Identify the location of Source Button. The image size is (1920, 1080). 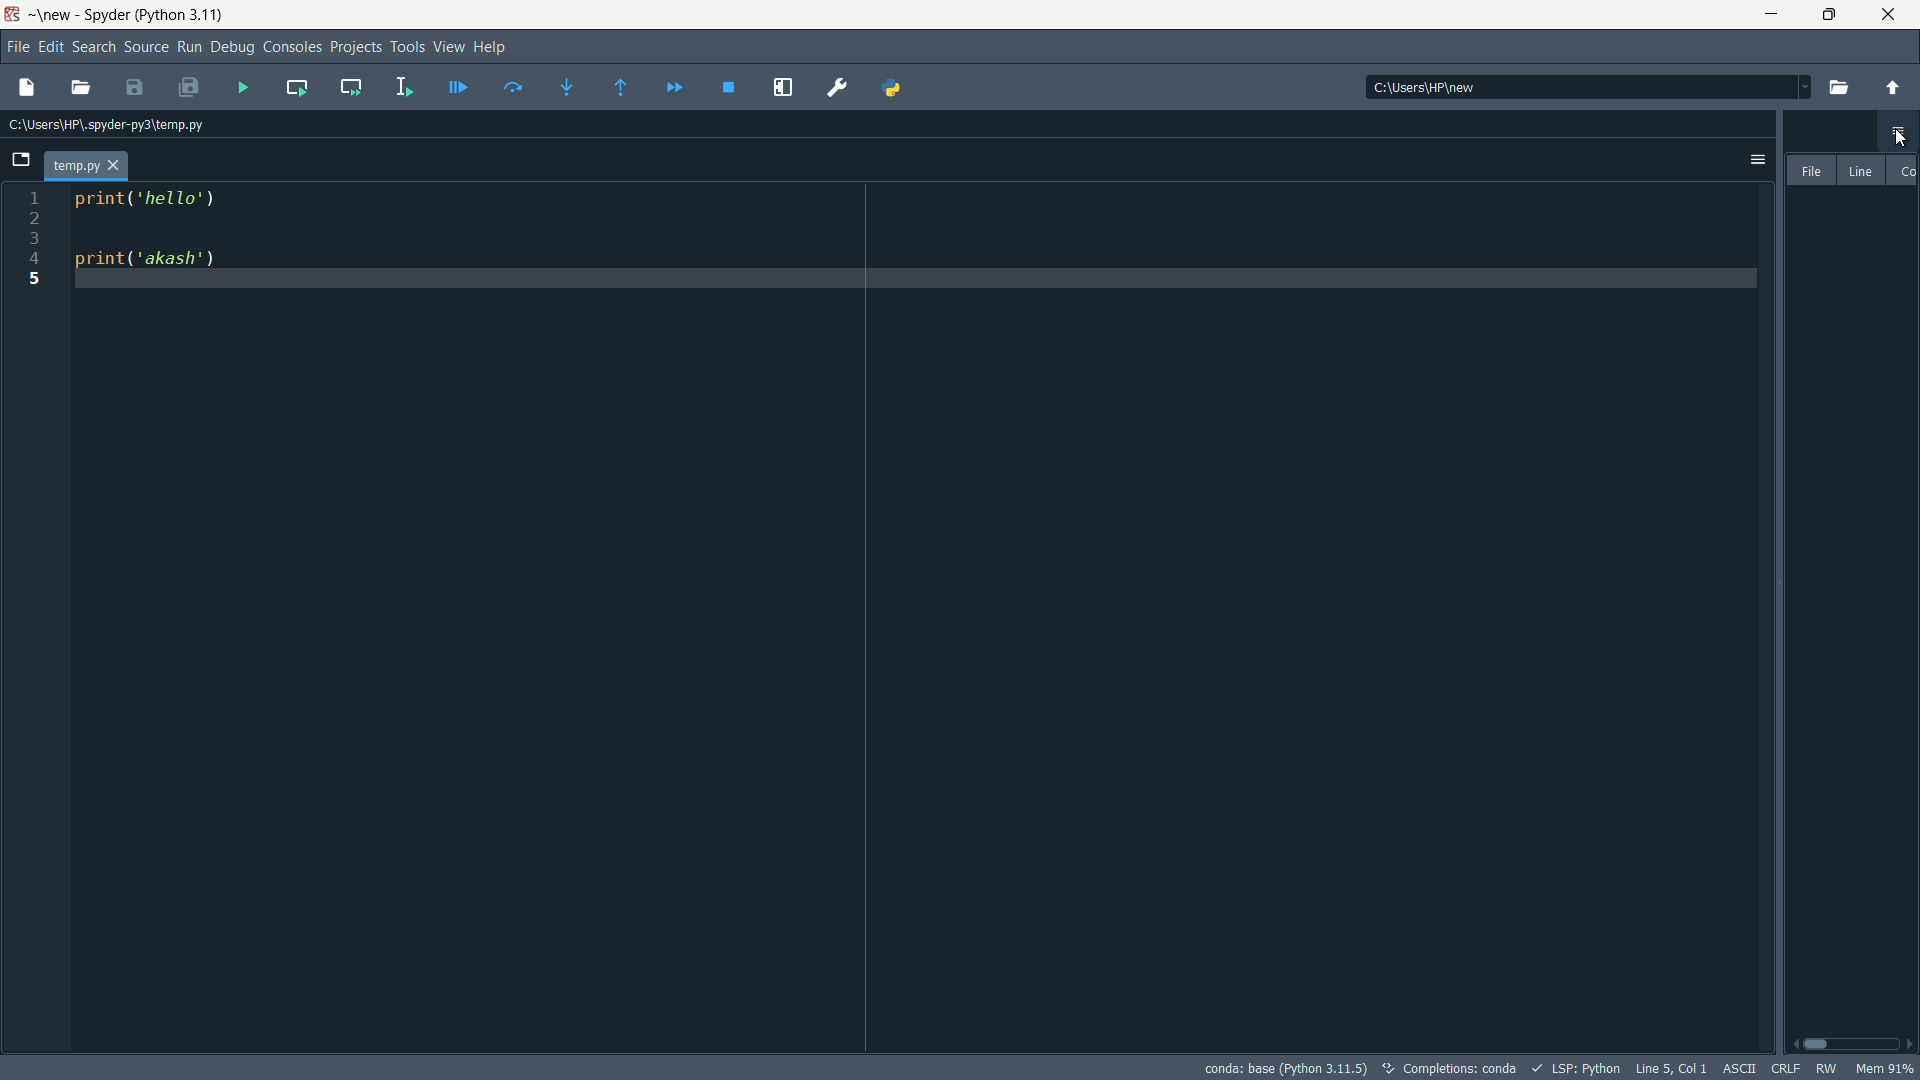
(146, 48).